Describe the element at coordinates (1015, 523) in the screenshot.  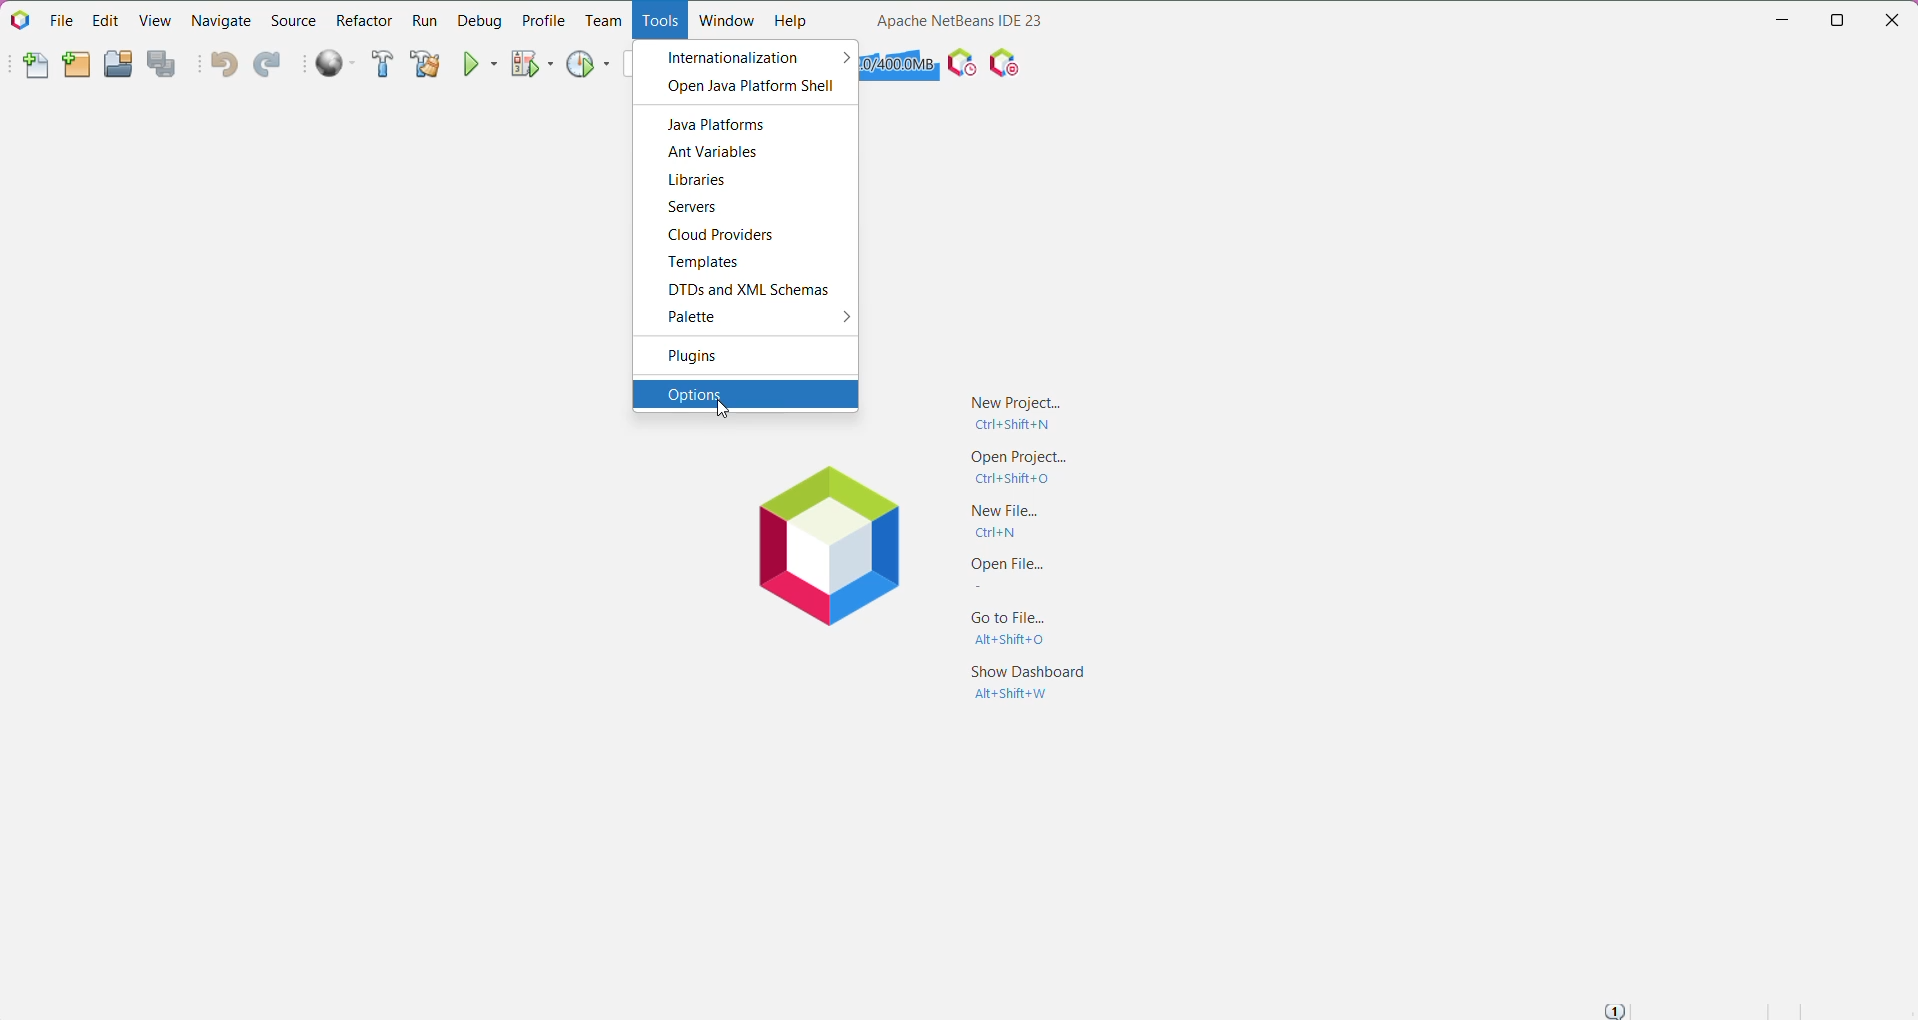
I see `` at that location.